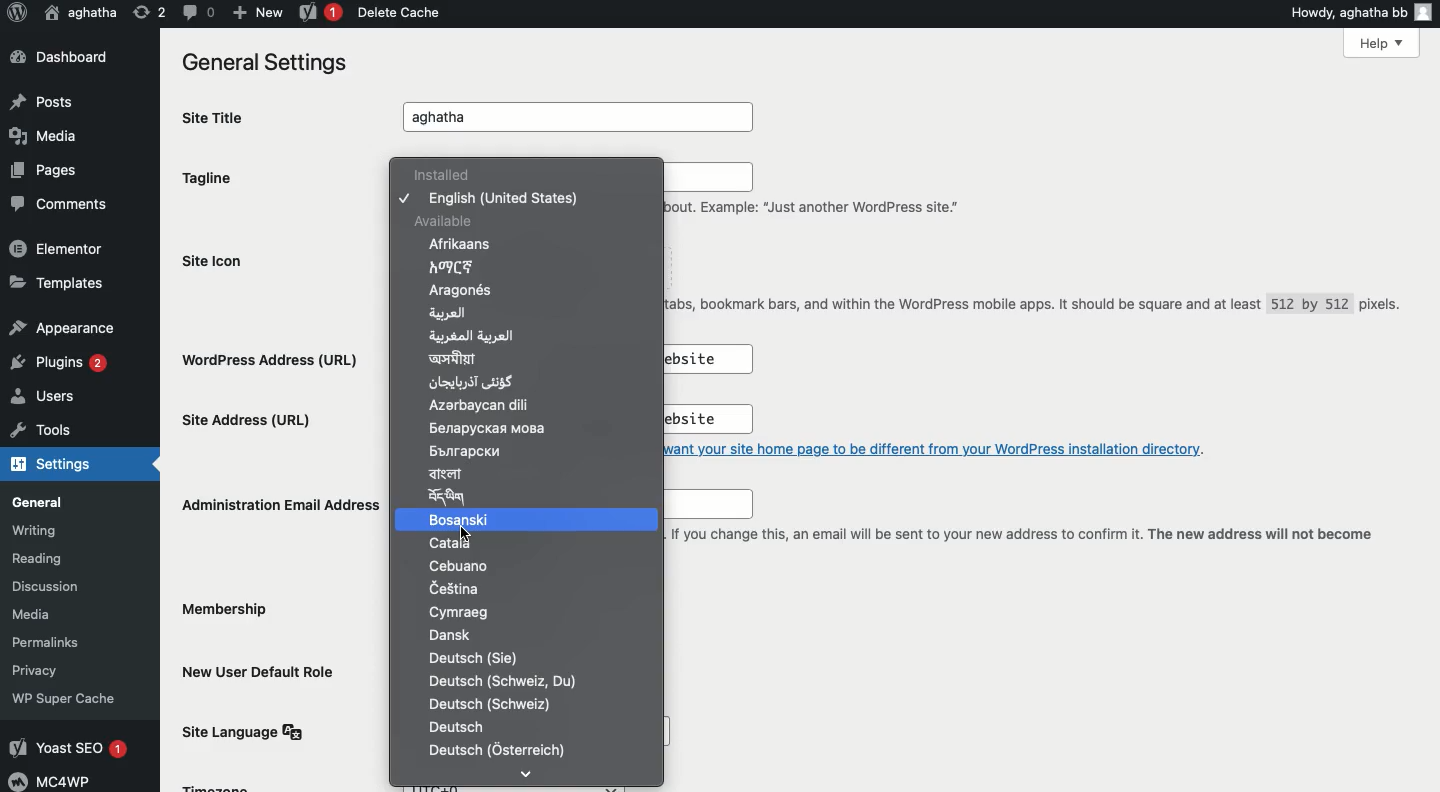  What do you see at coordinates (60, 325) in the screenshot?
I see `Appearance` at bounding box center [60, 325].